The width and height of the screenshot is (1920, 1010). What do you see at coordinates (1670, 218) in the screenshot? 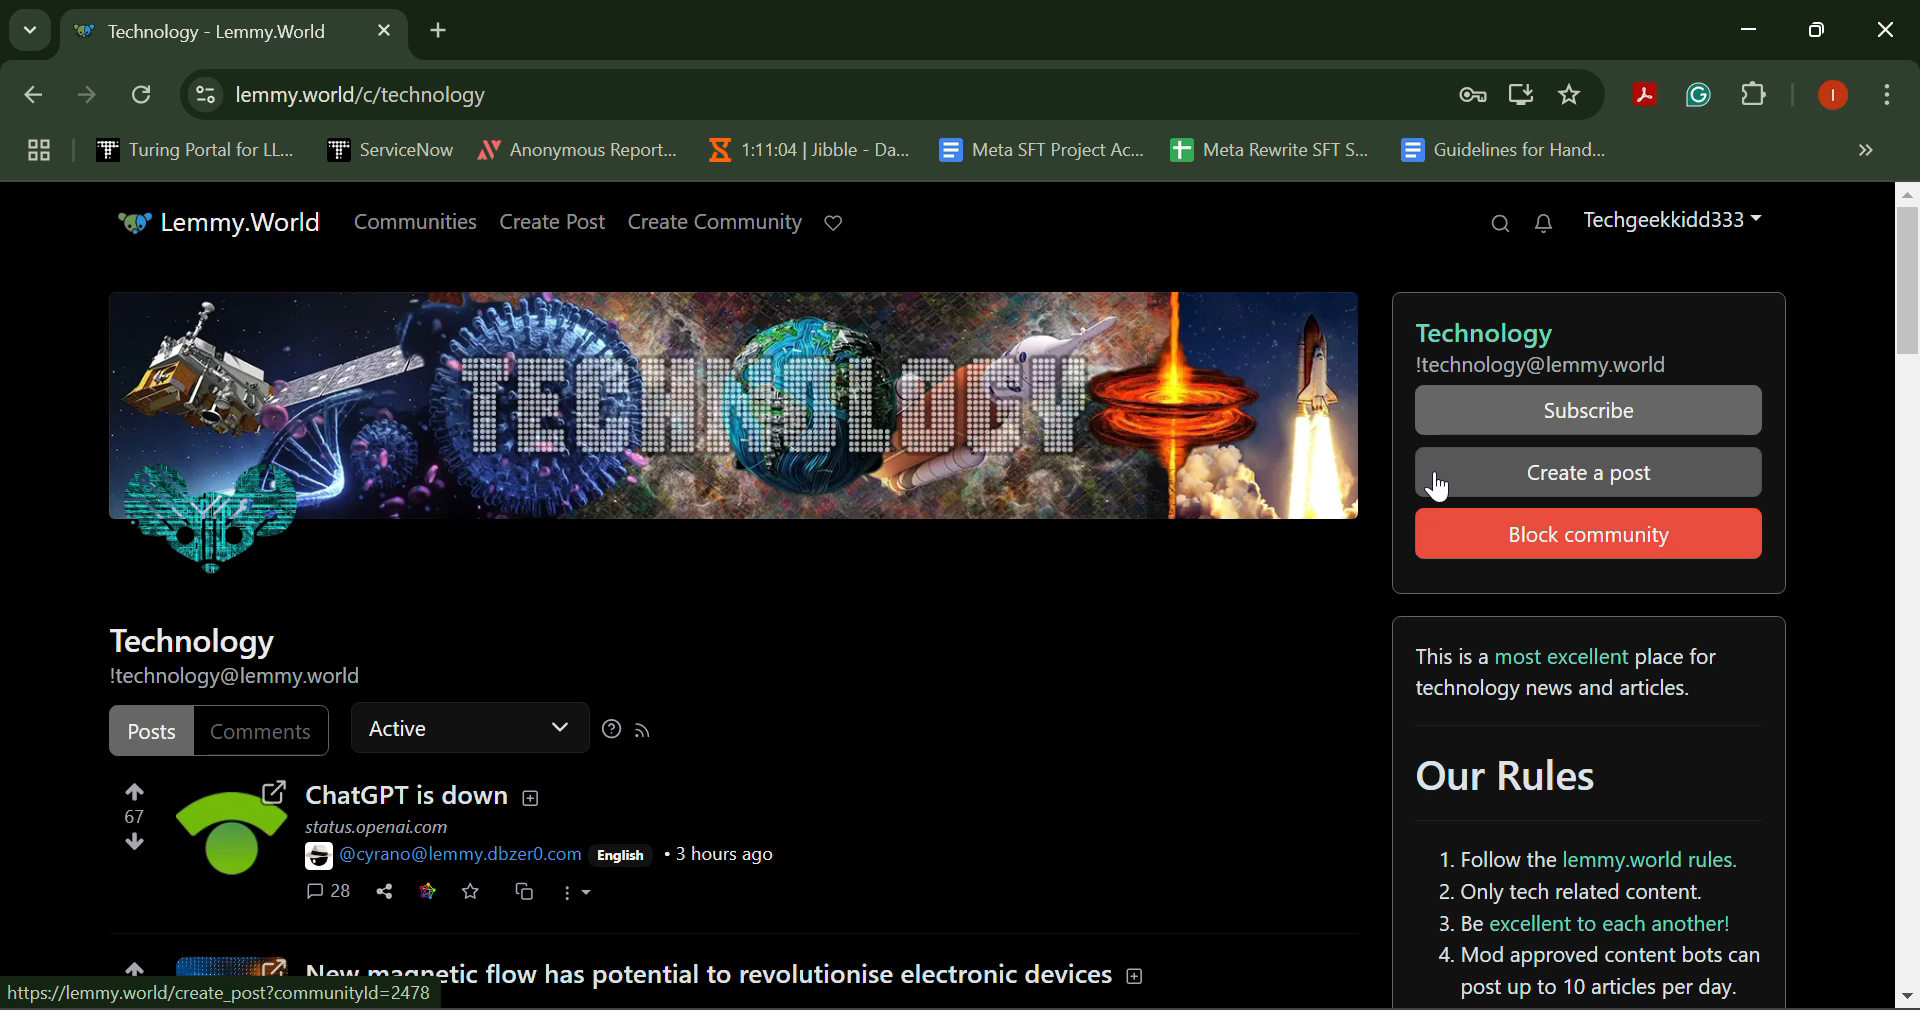
I see `Techgeekkidd333` at bounding box center [1670, 218].